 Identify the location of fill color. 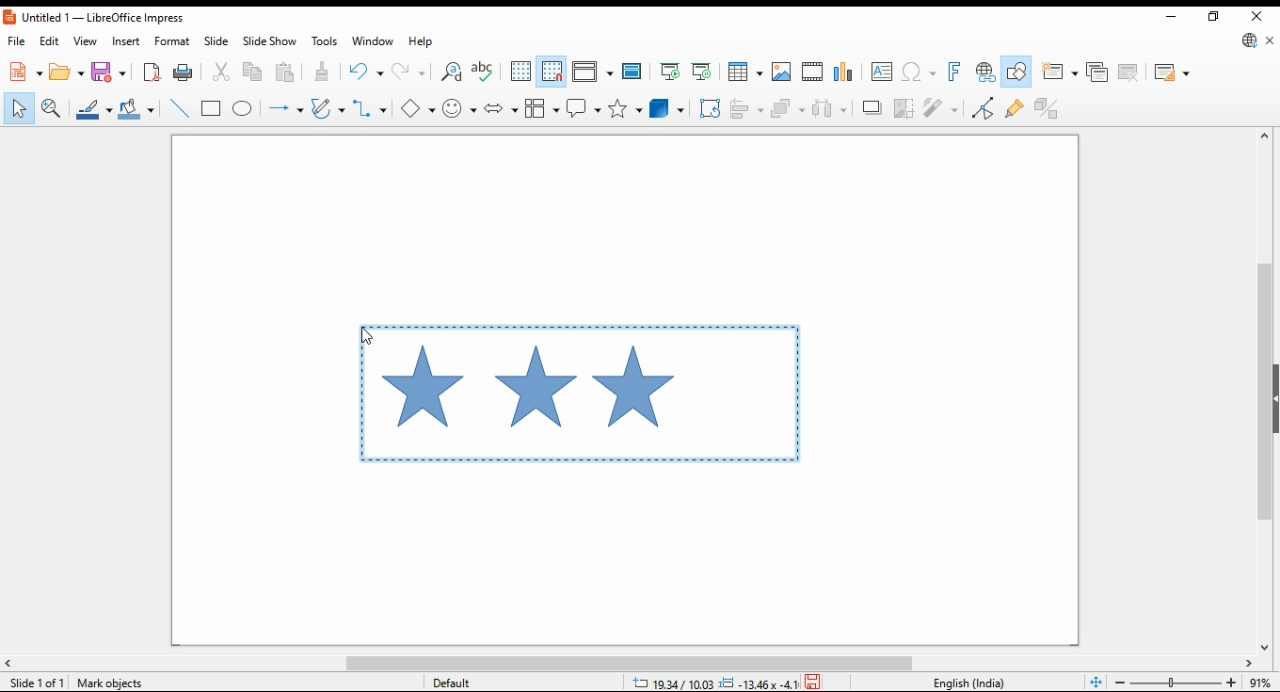
(139, 108).